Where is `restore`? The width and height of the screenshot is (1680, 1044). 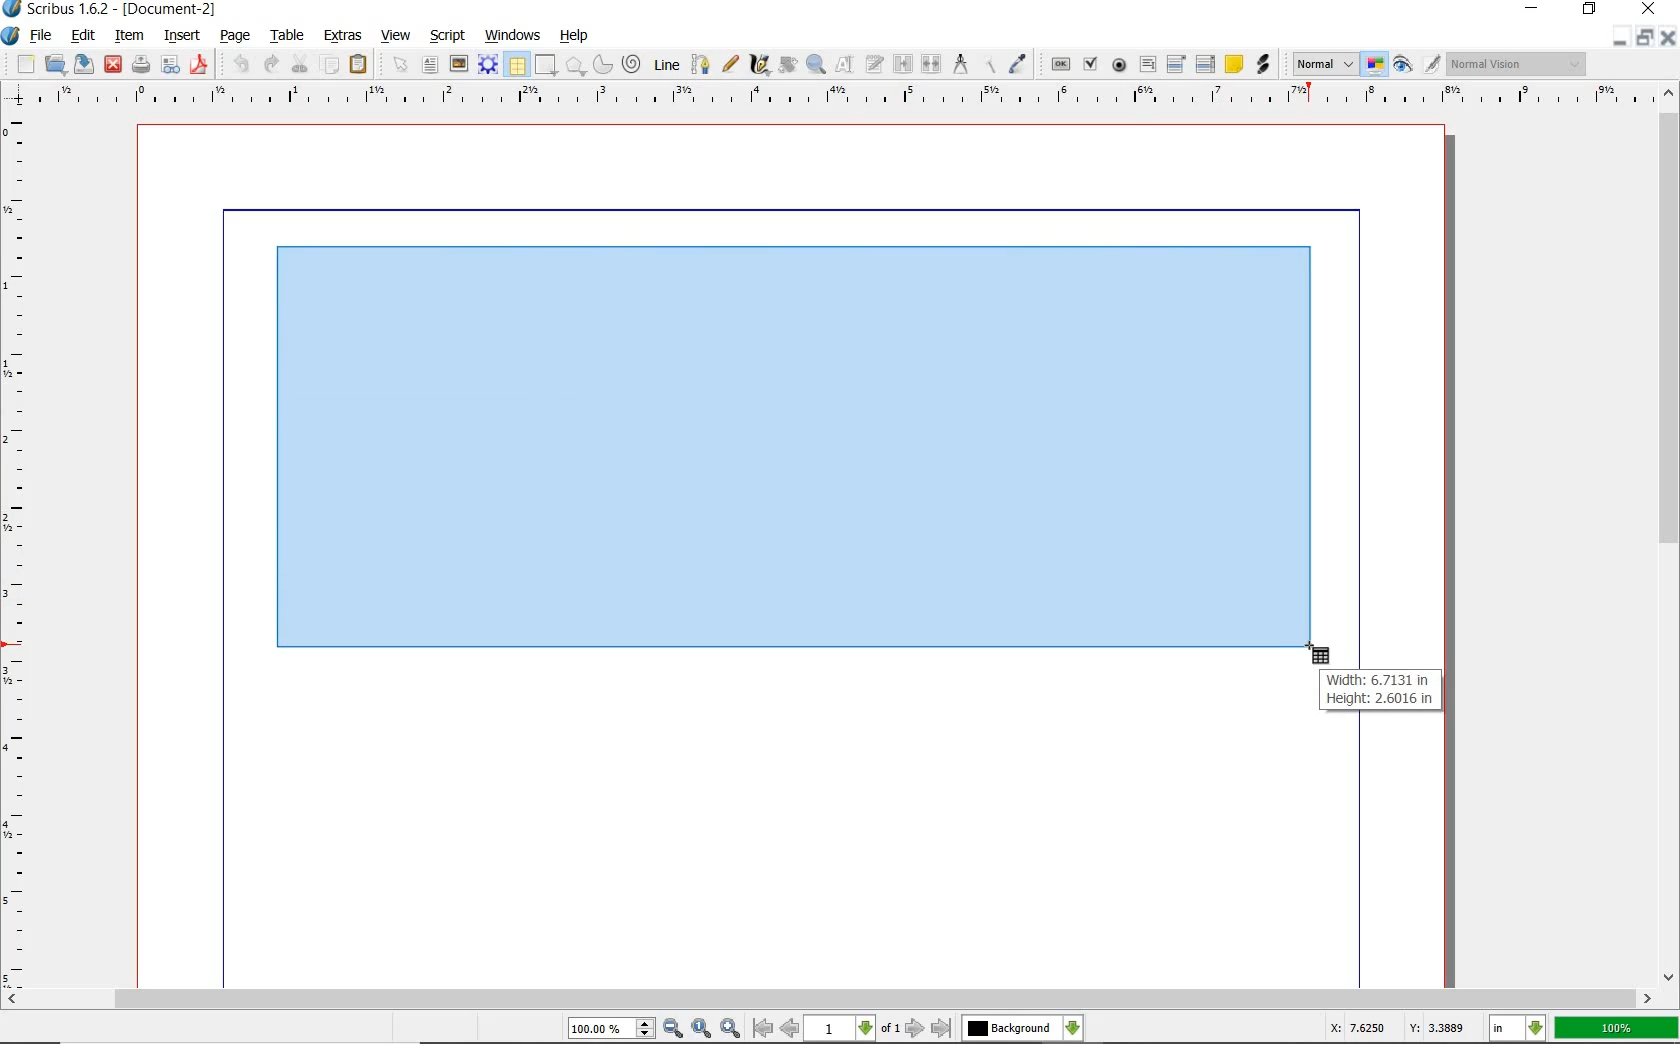 restore is located at coordinates (1644, 37).